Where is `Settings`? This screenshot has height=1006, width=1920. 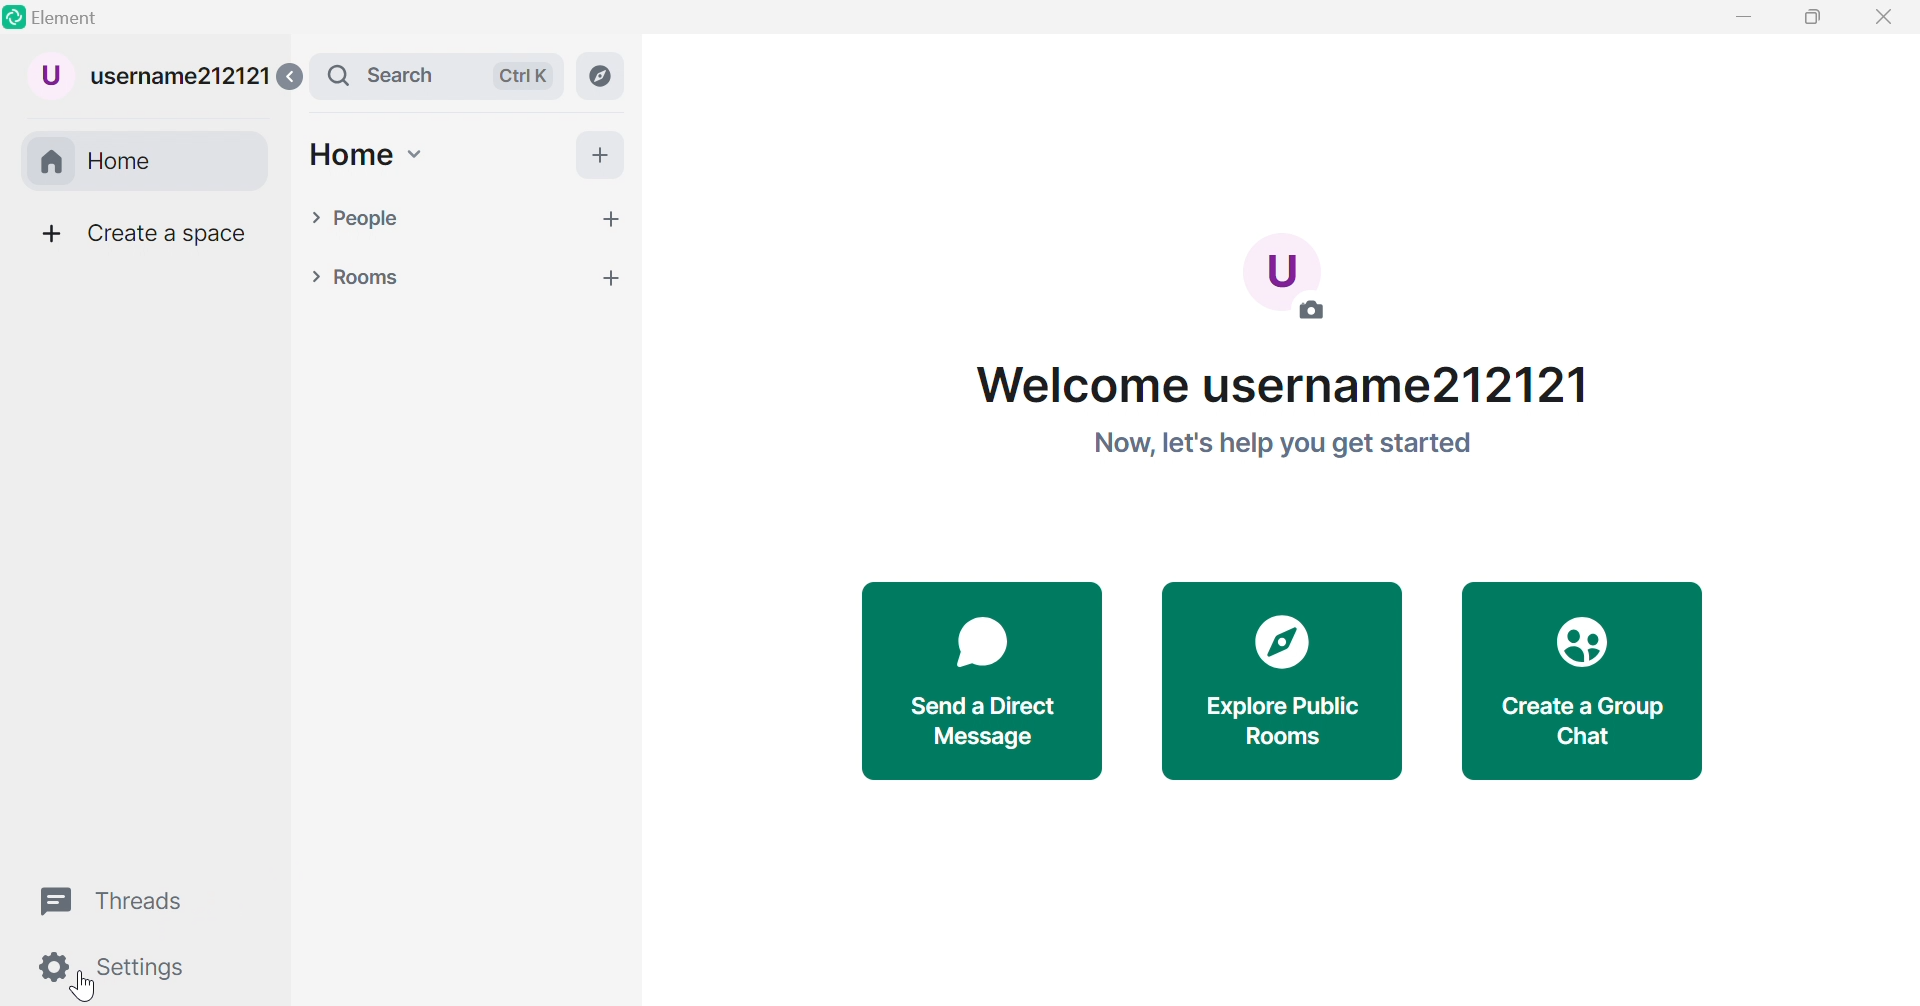 Settings is located at coordinates (115, 968).